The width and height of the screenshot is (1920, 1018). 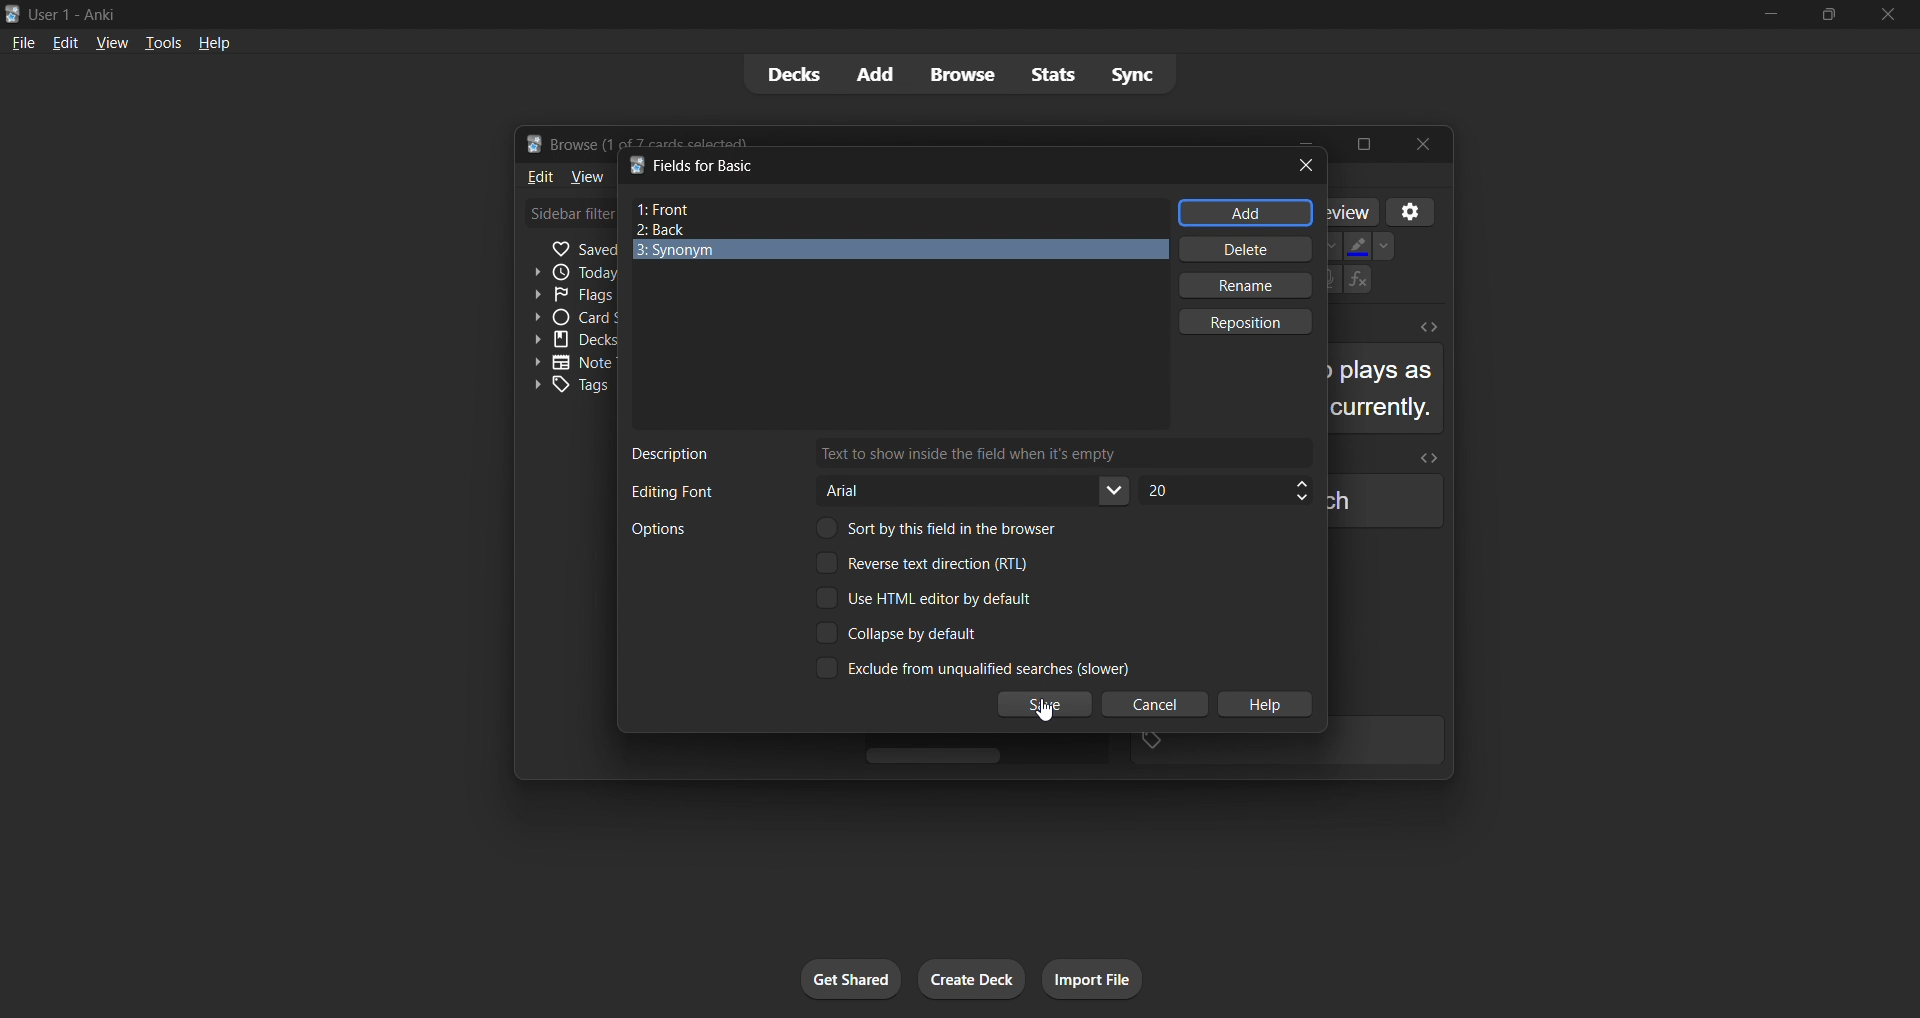 What do you see at coordinates (1098, 978) in the screenshot?
I see `import file` at bounding box center [1098, 978].